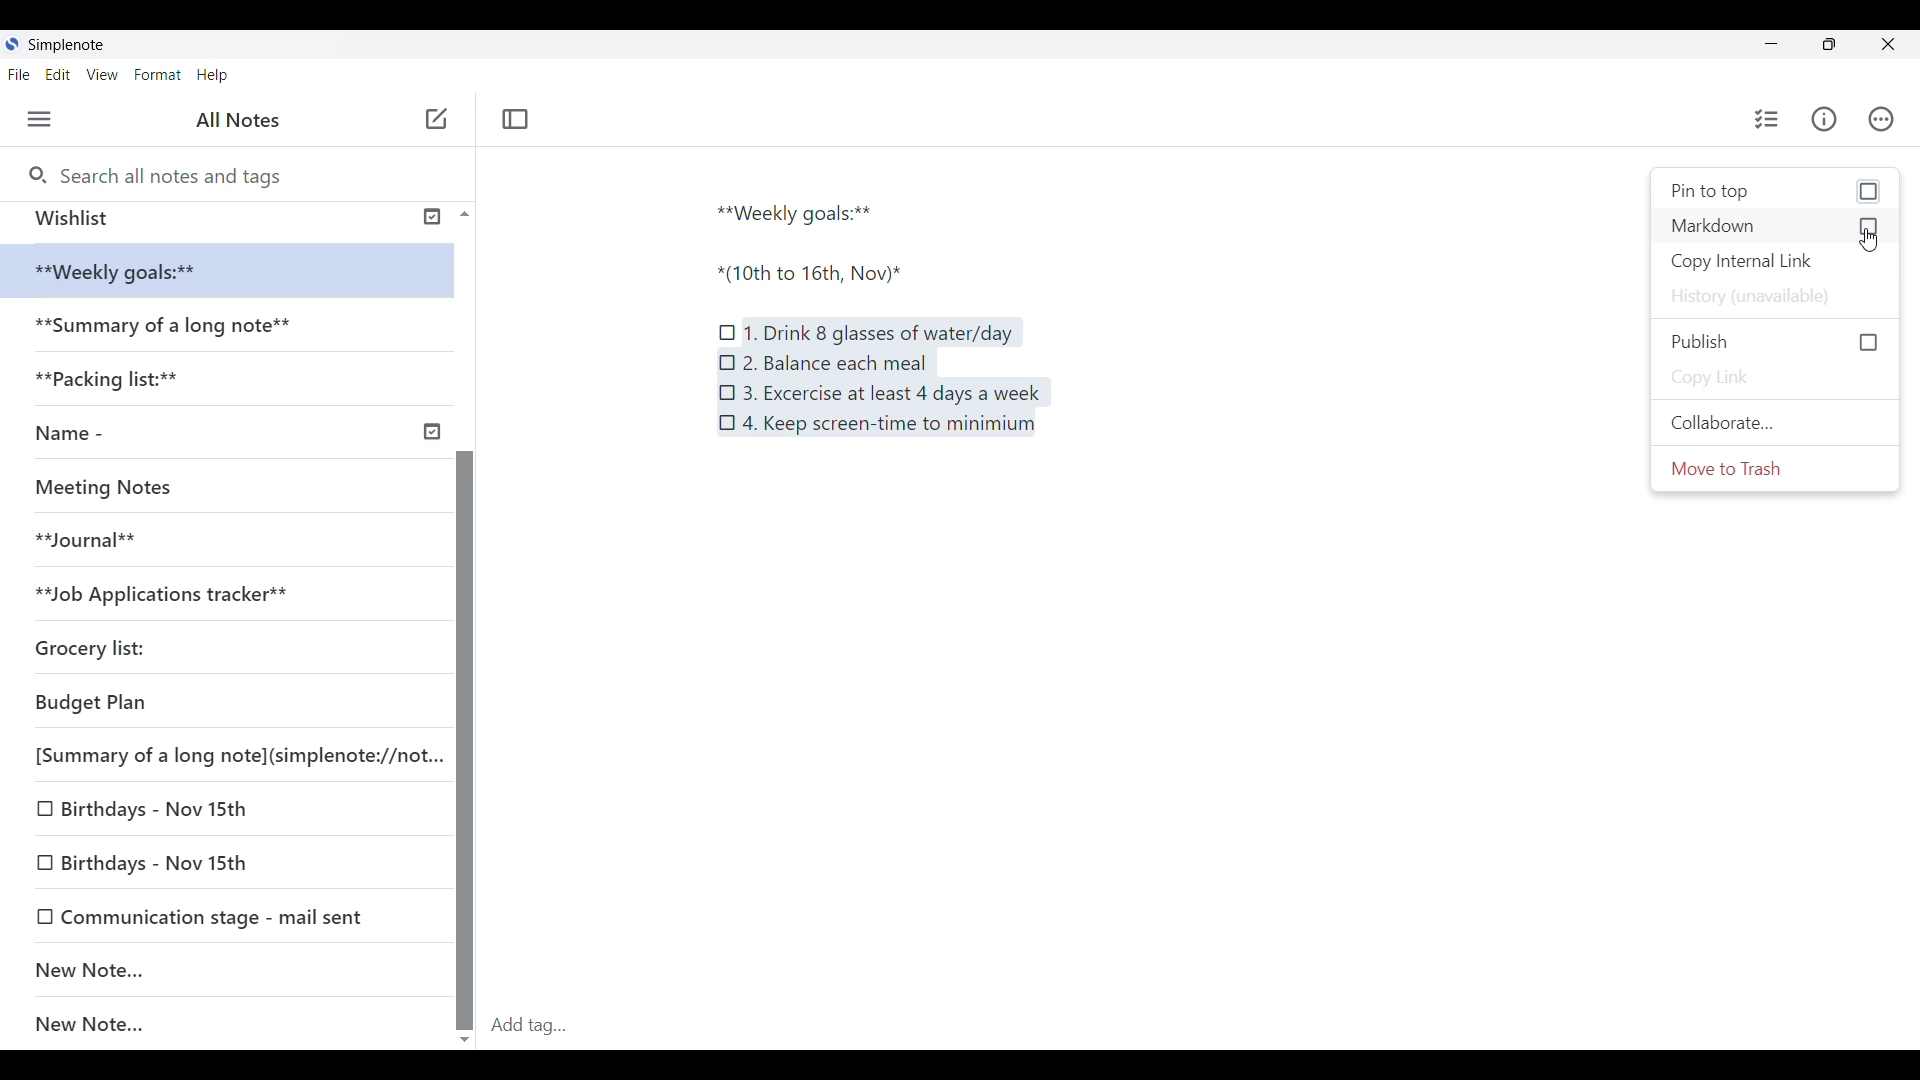 The height and width of the screenshot is (1080, 1920). What do you see at coordinates (234, 434) in the screenshot?
I see `Name` at bounding box center [234, 434].